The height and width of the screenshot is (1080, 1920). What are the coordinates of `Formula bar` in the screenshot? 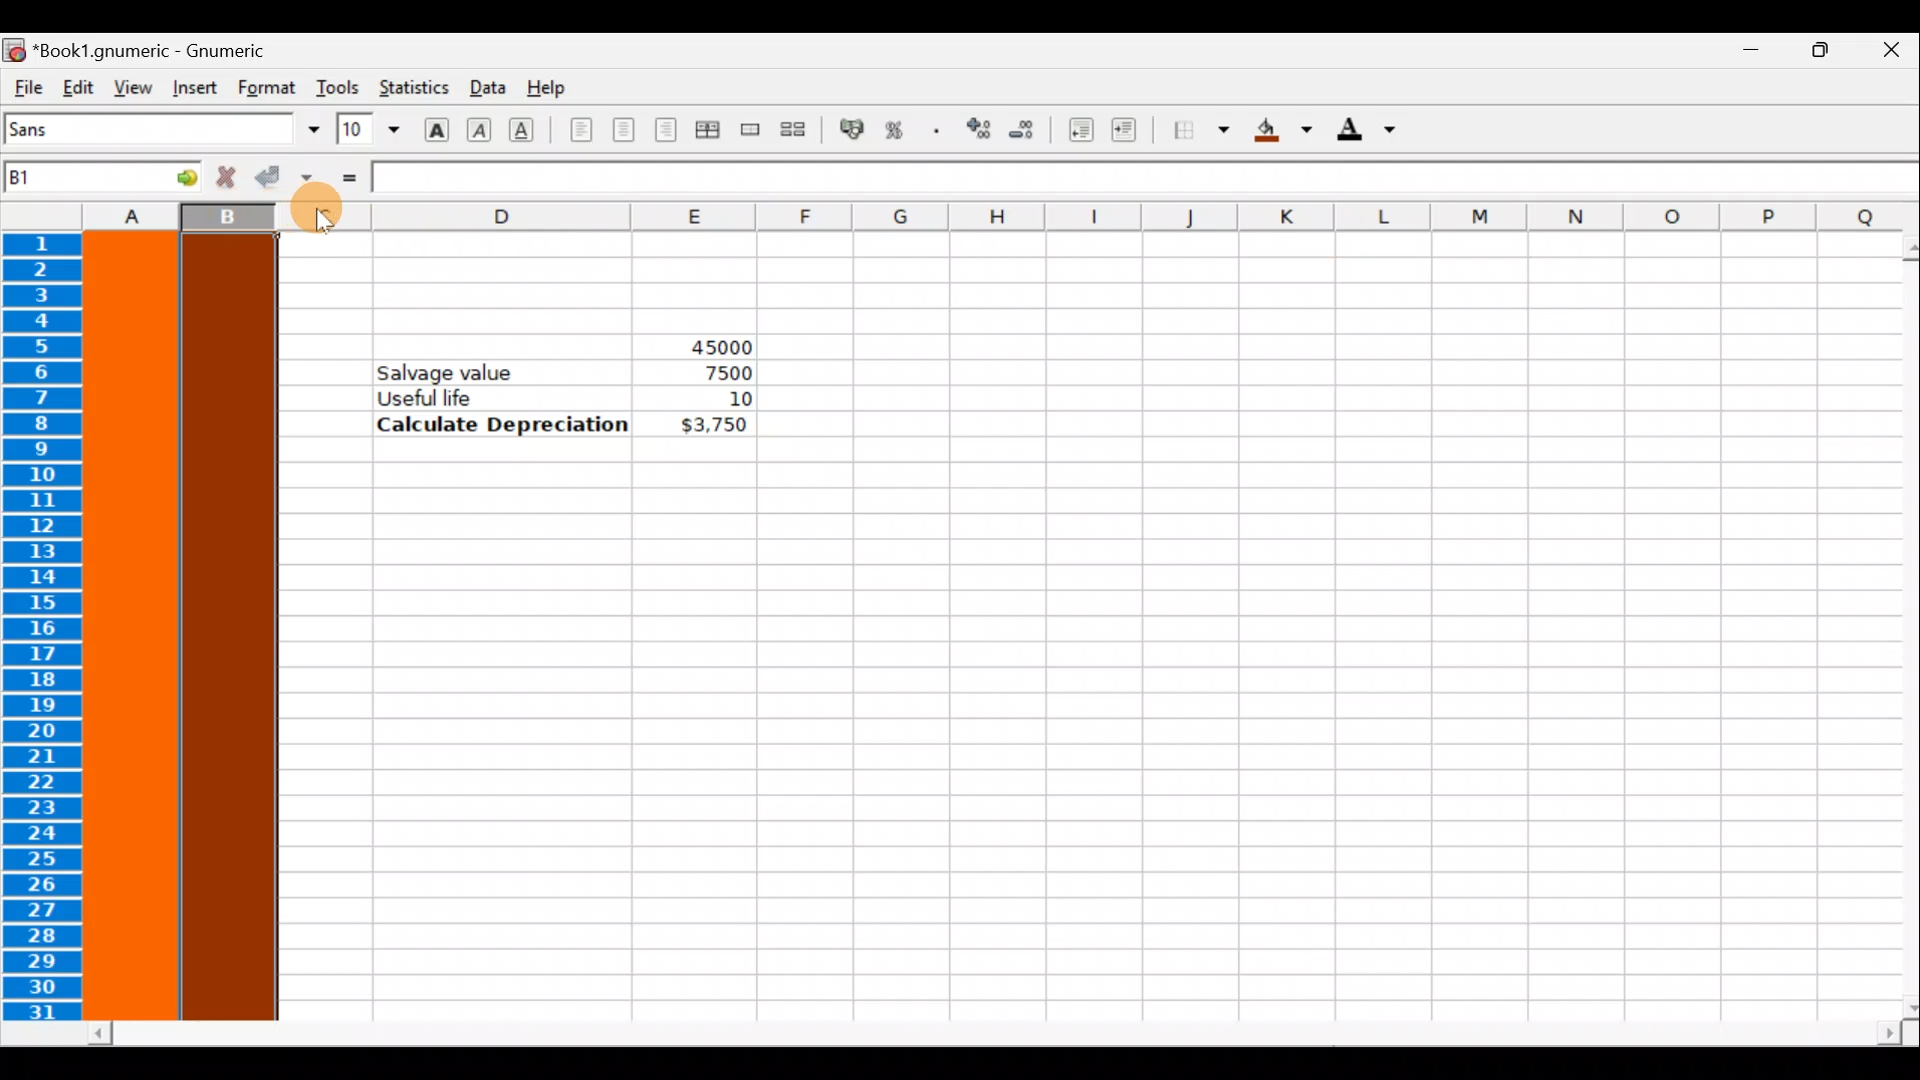 It's located at (1147, 181).